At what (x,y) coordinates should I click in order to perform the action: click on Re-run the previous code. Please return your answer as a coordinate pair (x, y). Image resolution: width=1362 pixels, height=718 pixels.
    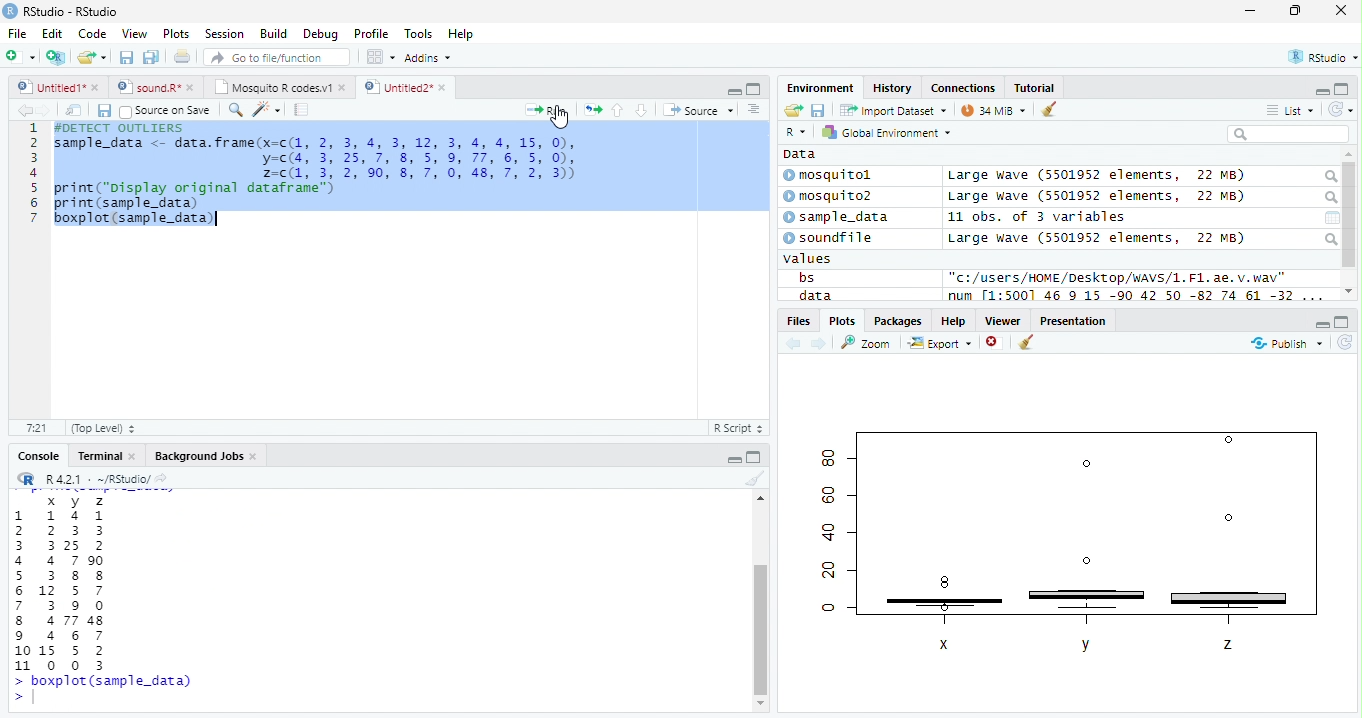
    Looking at the image, I should click on (592, 110).